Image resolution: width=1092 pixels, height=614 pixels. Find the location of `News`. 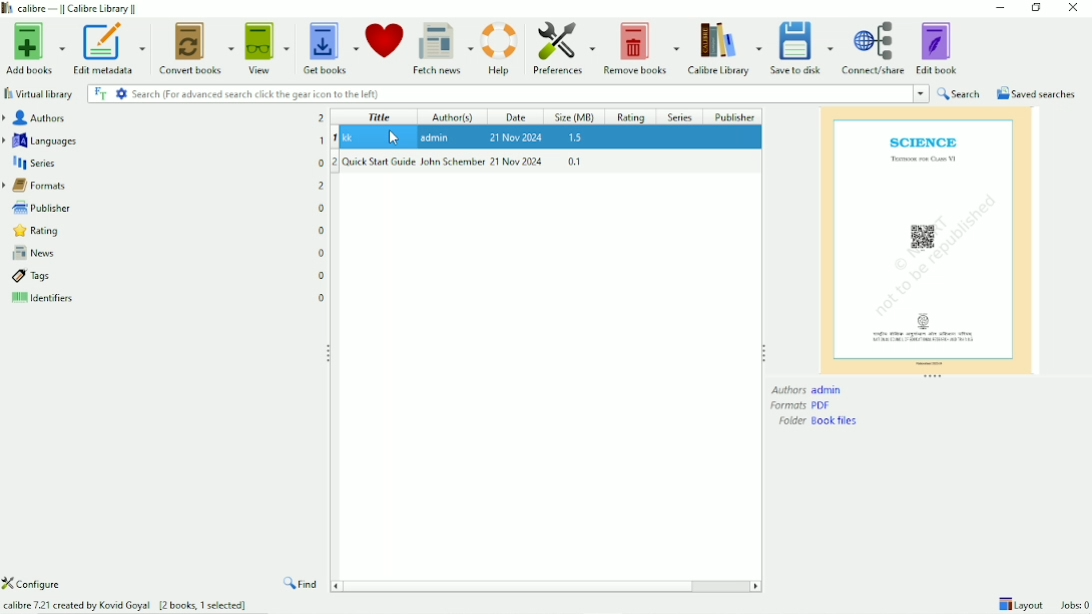

News is located at coordinates (30, 254).